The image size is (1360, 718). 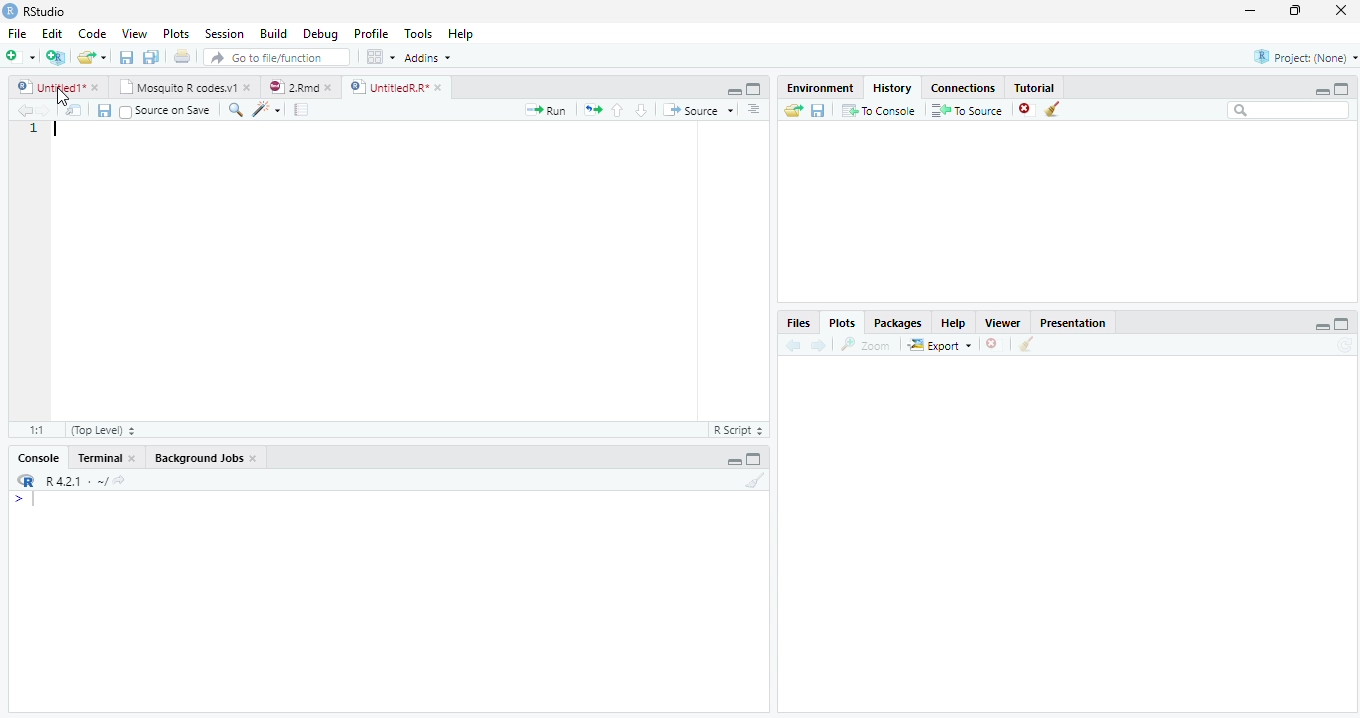 What do you see at coordinates (74, 110) in the screenshot?
I see `Show in new window` at bounding box center [74, 110].